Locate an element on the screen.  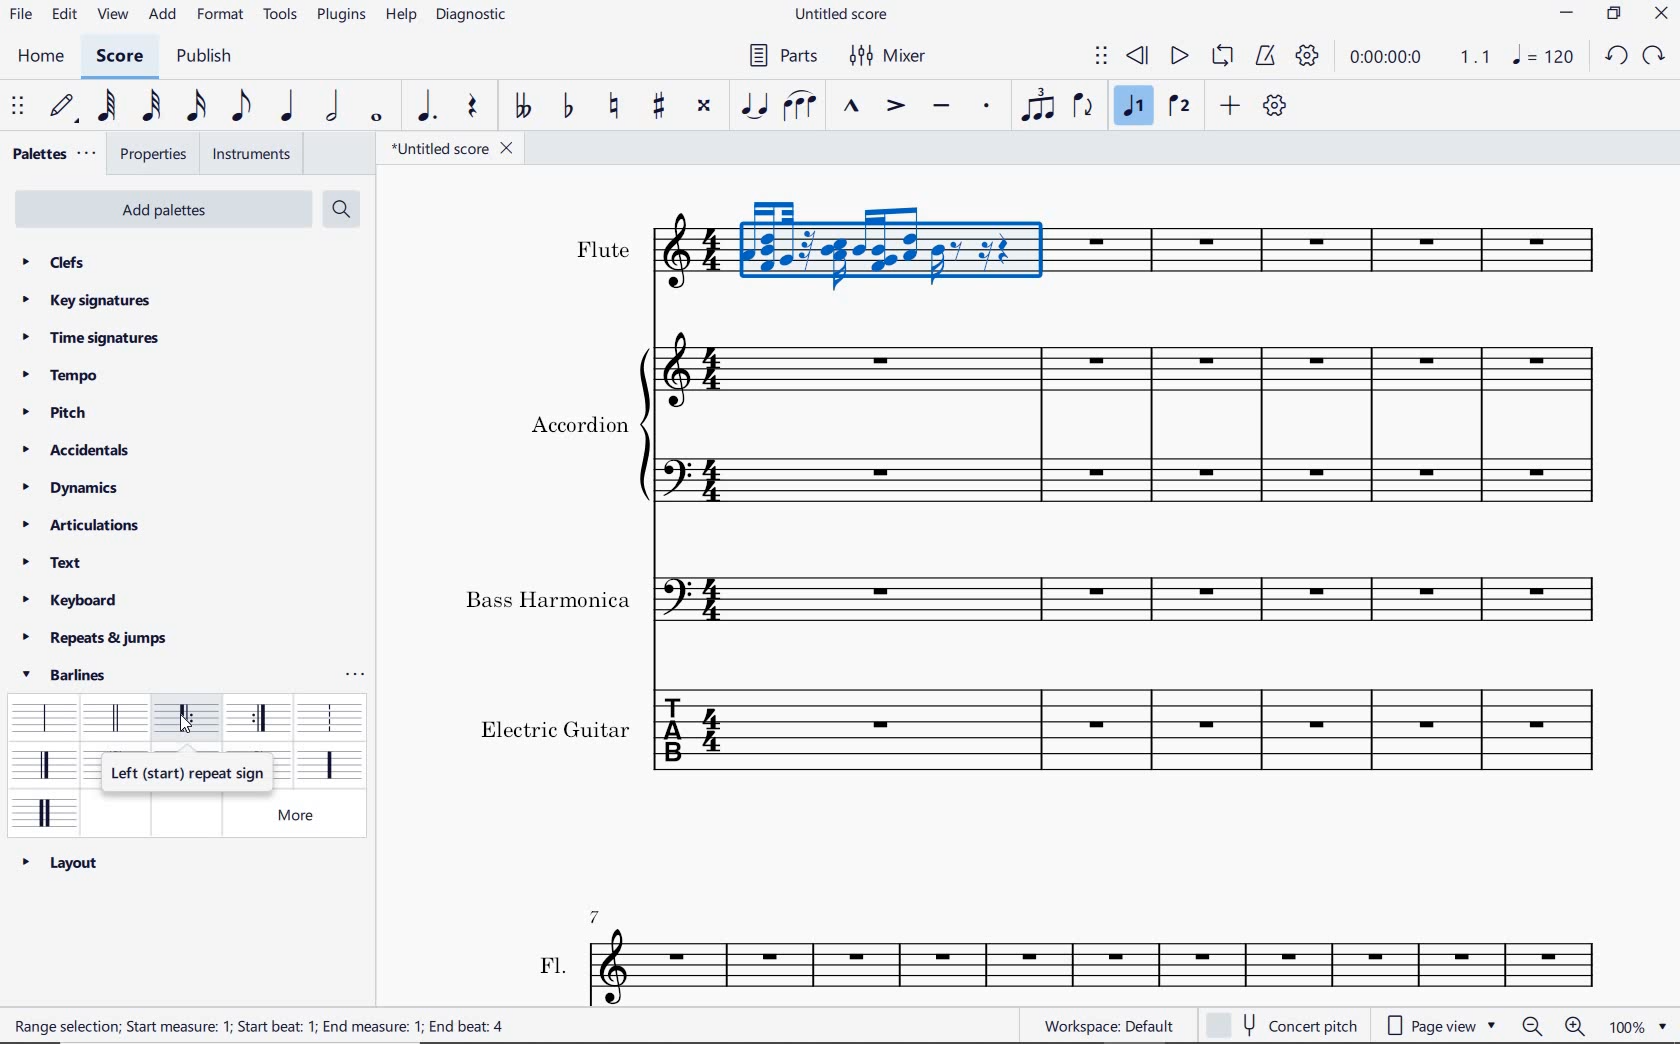
ZOOM FACTOR is located at coordinates (1637, 1027).